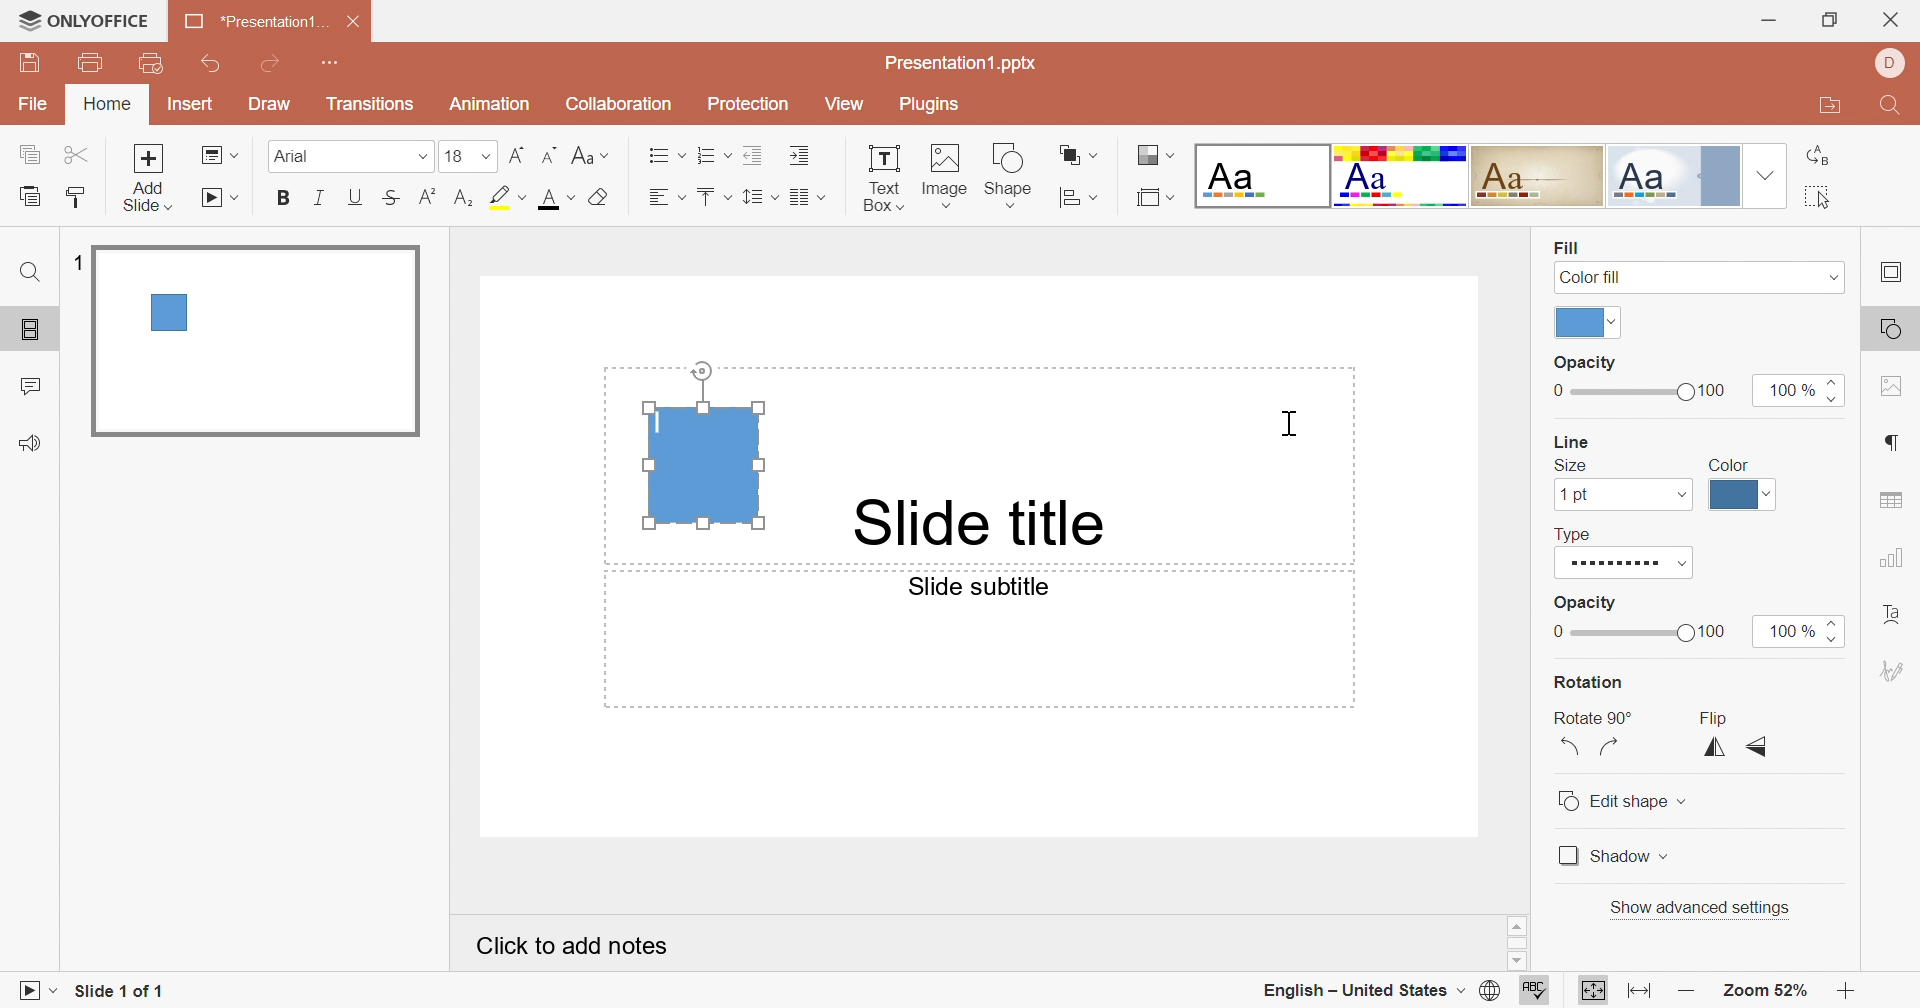 Image resolution: width=1920 pixels, height=1008 pixels. Describe the element at coordinates (1893, 104) in the screenshot. I see `Find` at that location.